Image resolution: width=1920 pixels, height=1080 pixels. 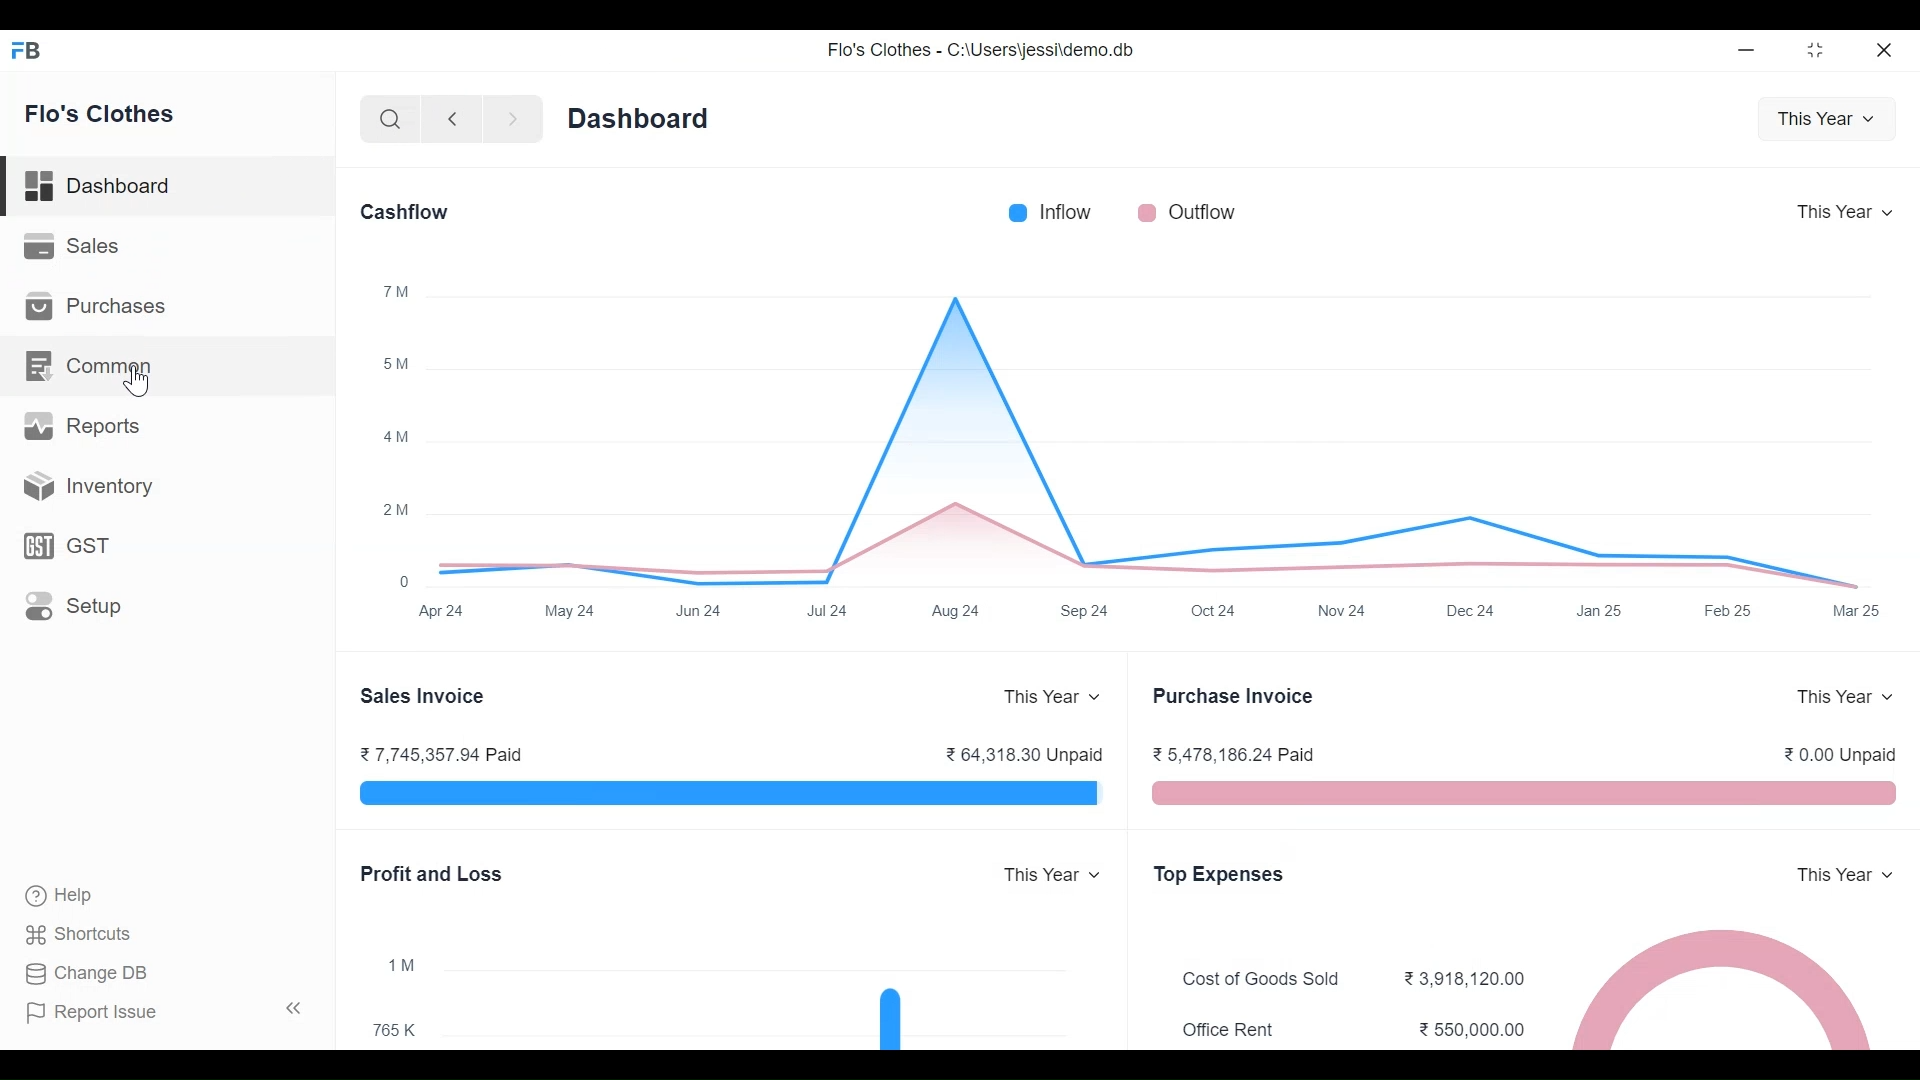 What do you see at coordinates (90, 931) in the screenshot?
I see `Shortcuts` at bounding box center [90, 931].